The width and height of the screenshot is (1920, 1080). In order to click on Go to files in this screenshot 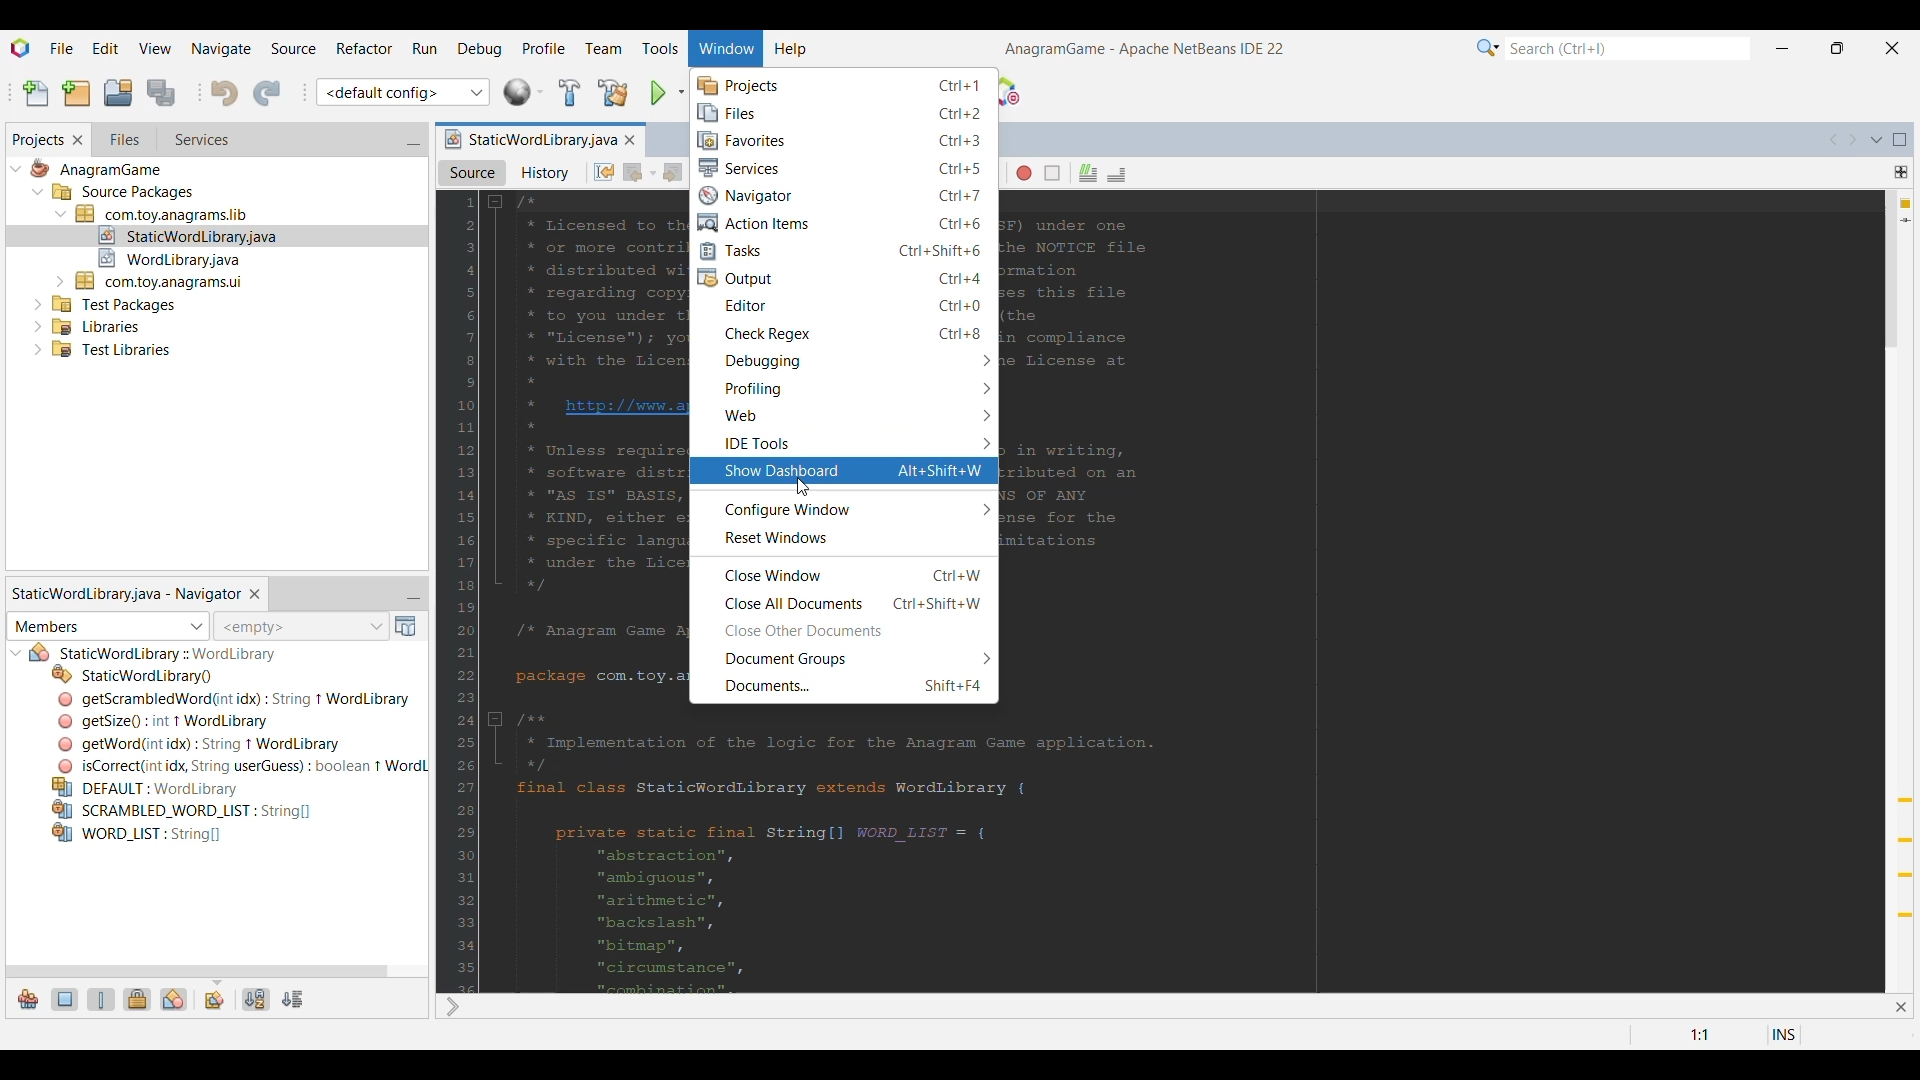, I will do `click(123, 139)`.